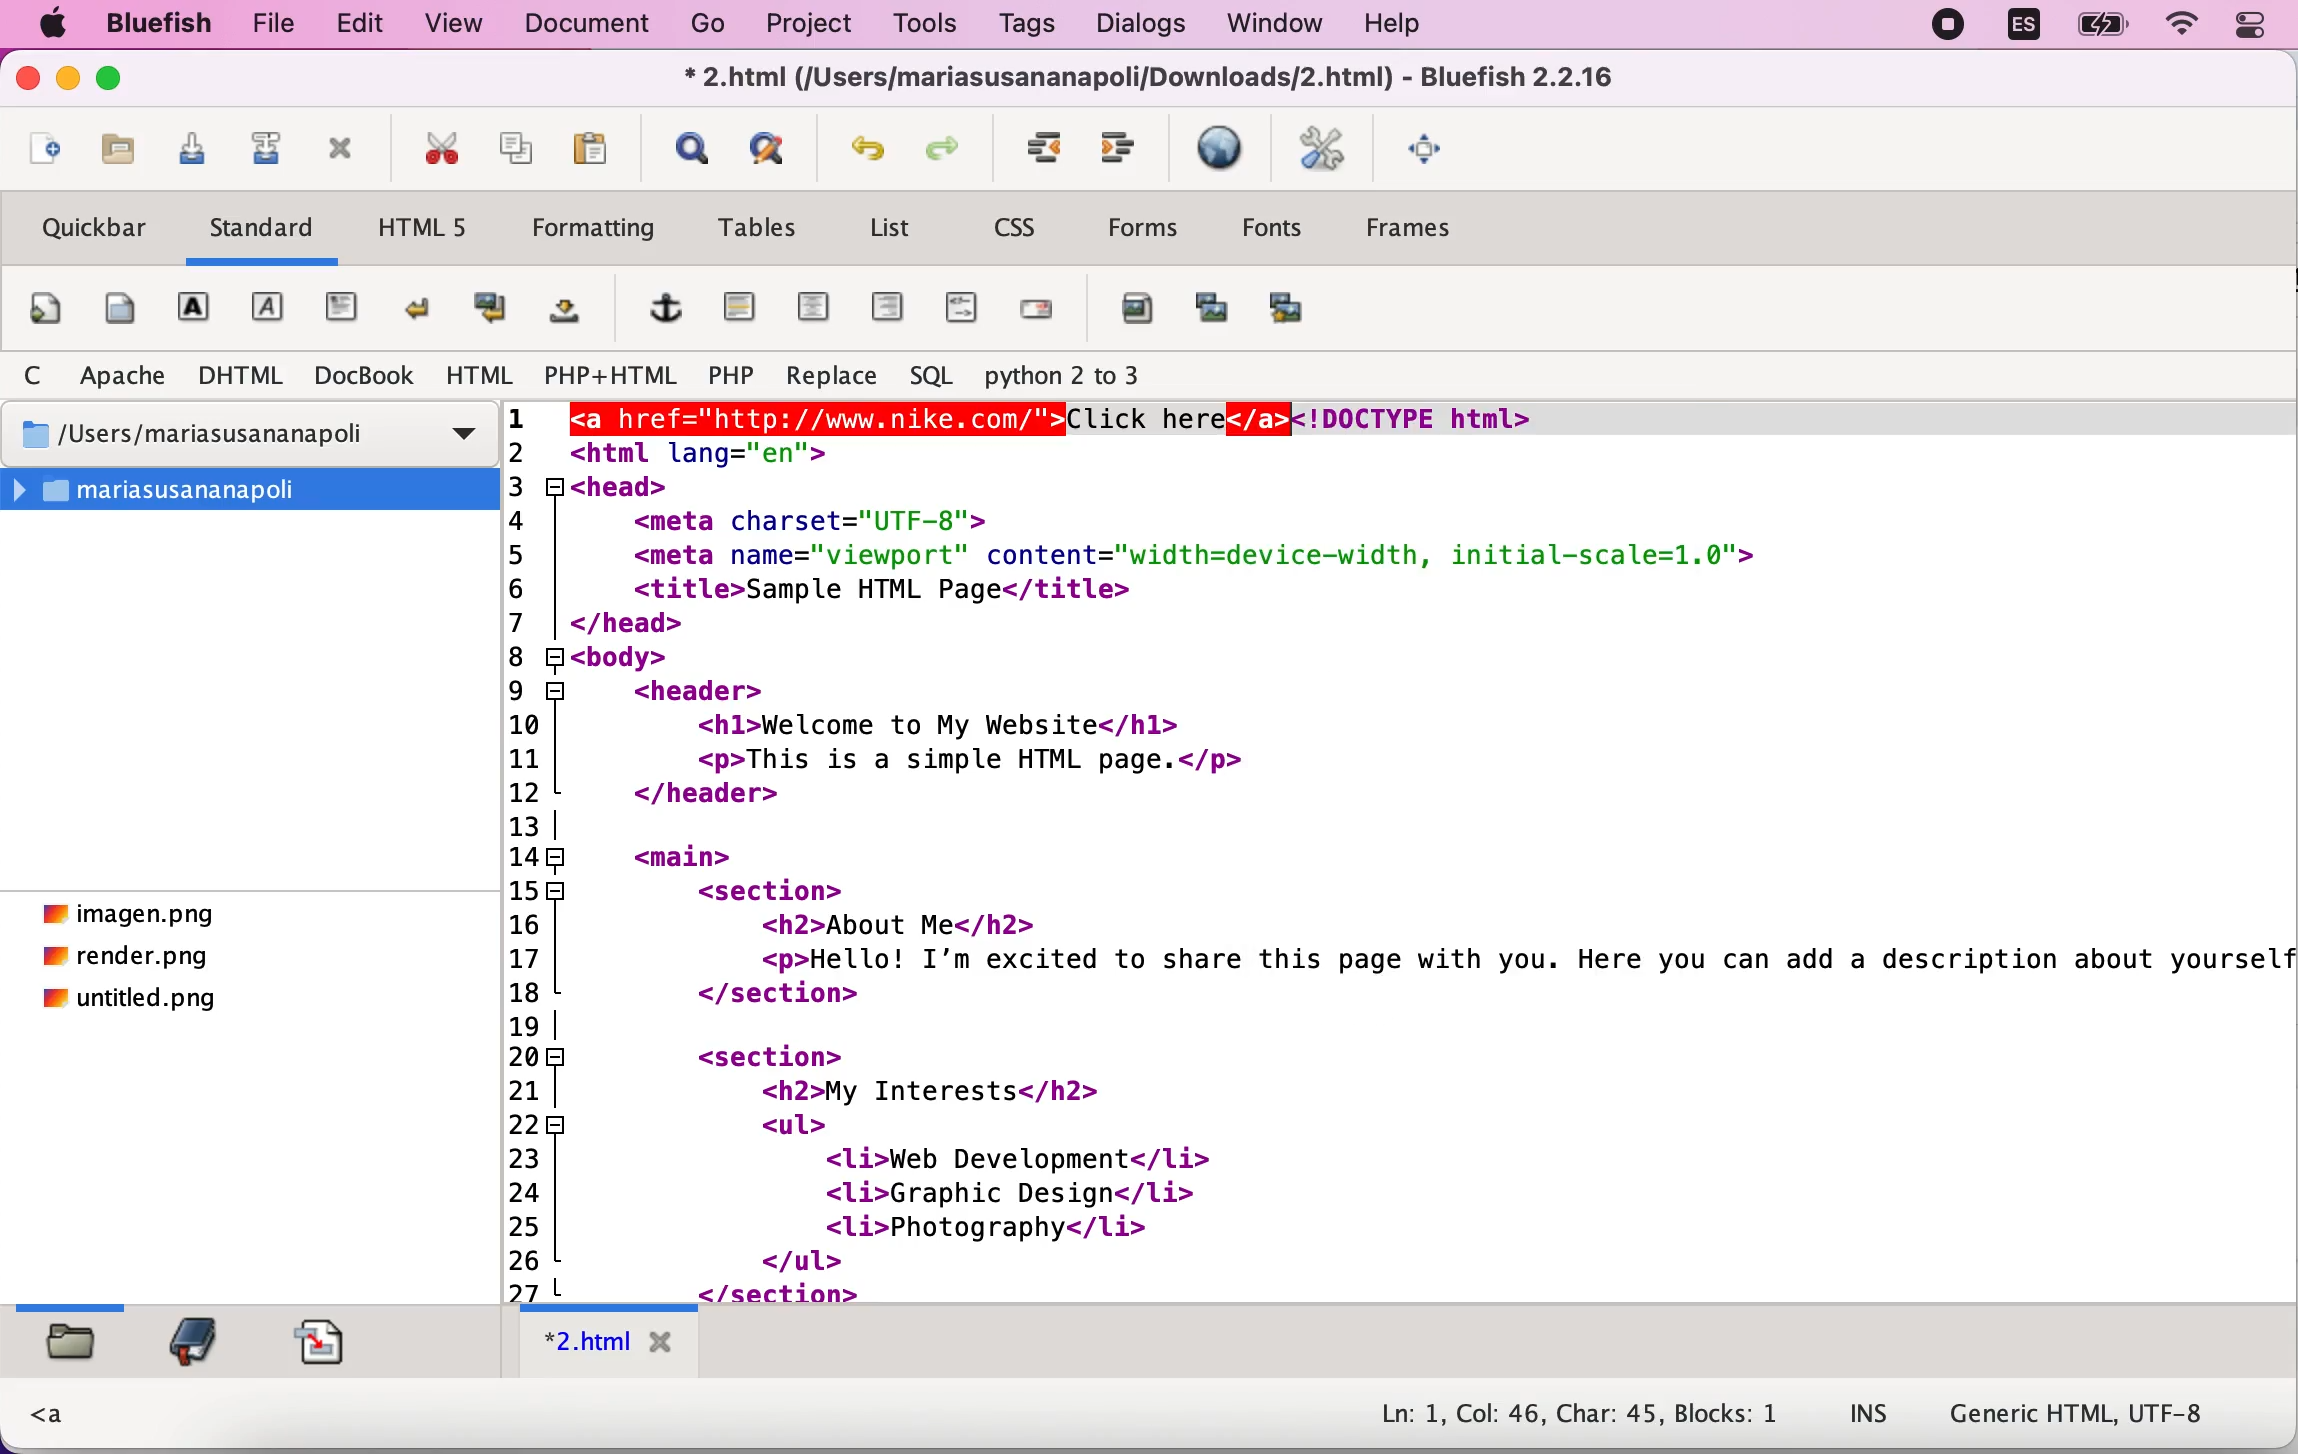 This screenshot has width=2298, height=1454. Describe the element at coordinates (46, 149) in the screenshot. I see `new file` at that location.